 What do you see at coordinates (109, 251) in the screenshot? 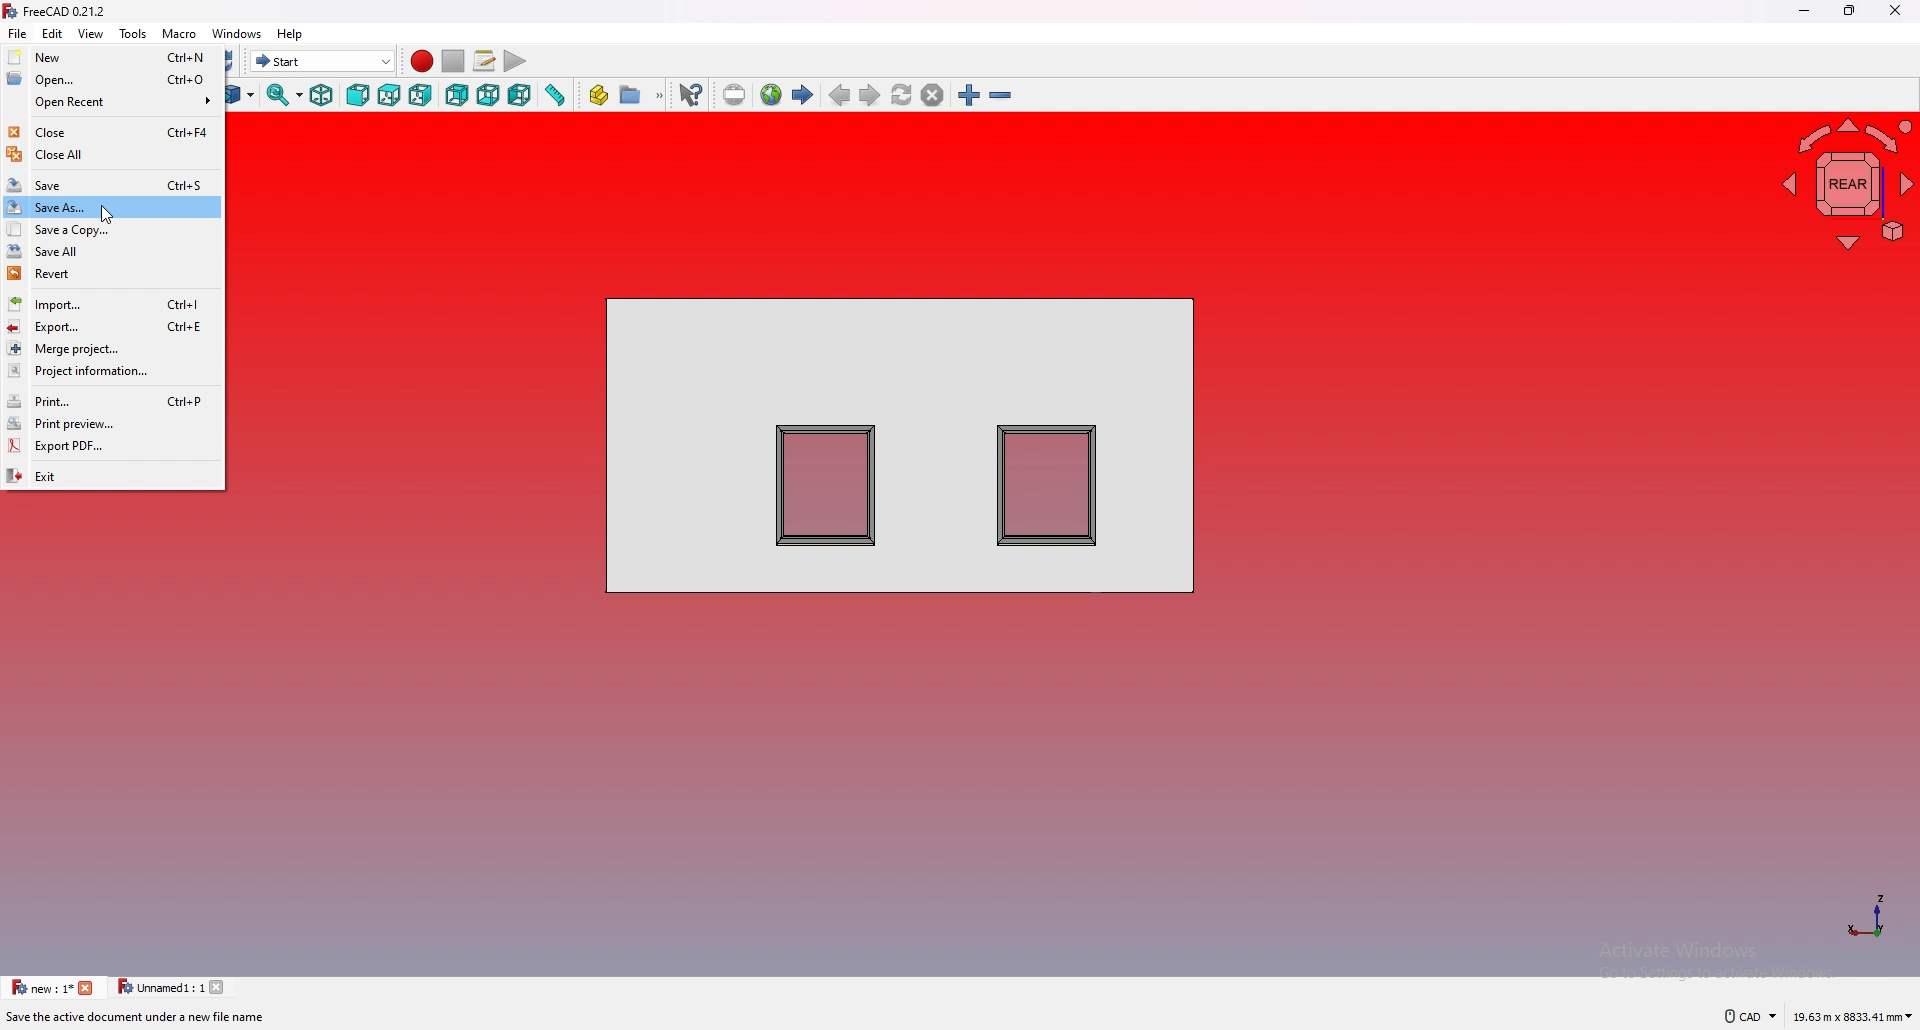
I see `save all` at bounding box center [109, 251].